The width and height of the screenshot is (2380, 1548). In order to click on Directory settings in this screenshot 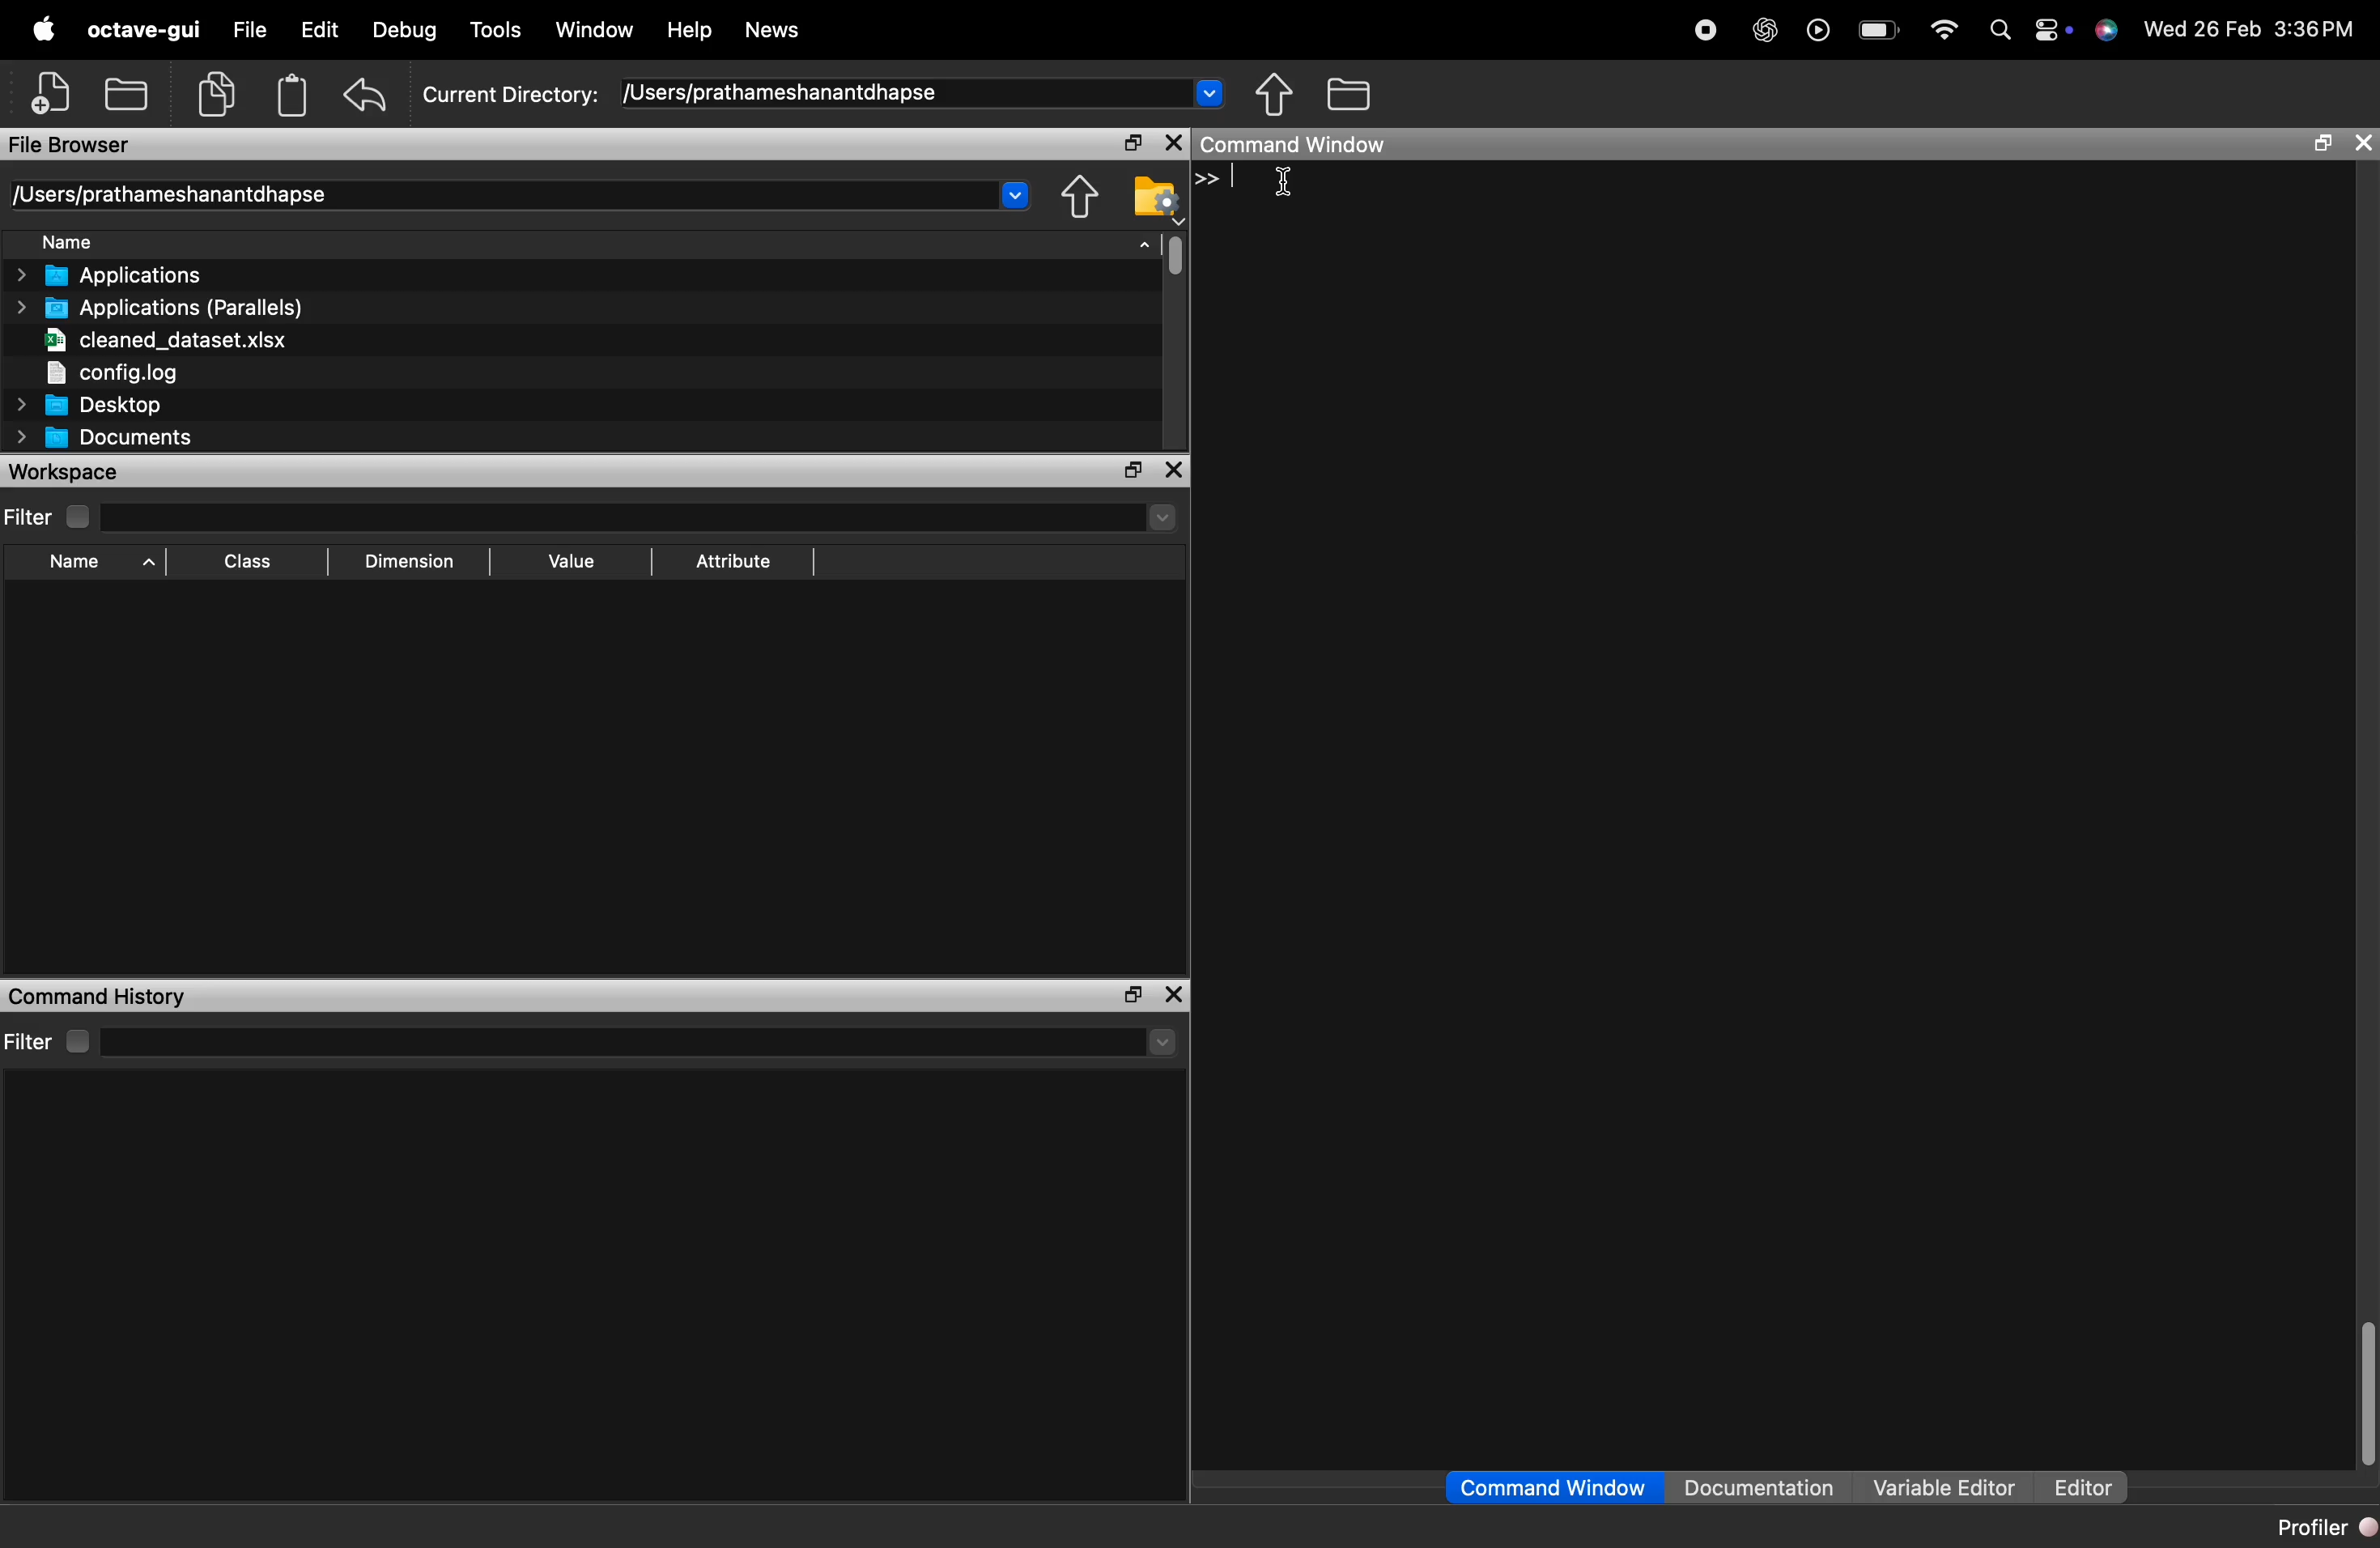, I will do `click(1153, 195)`.